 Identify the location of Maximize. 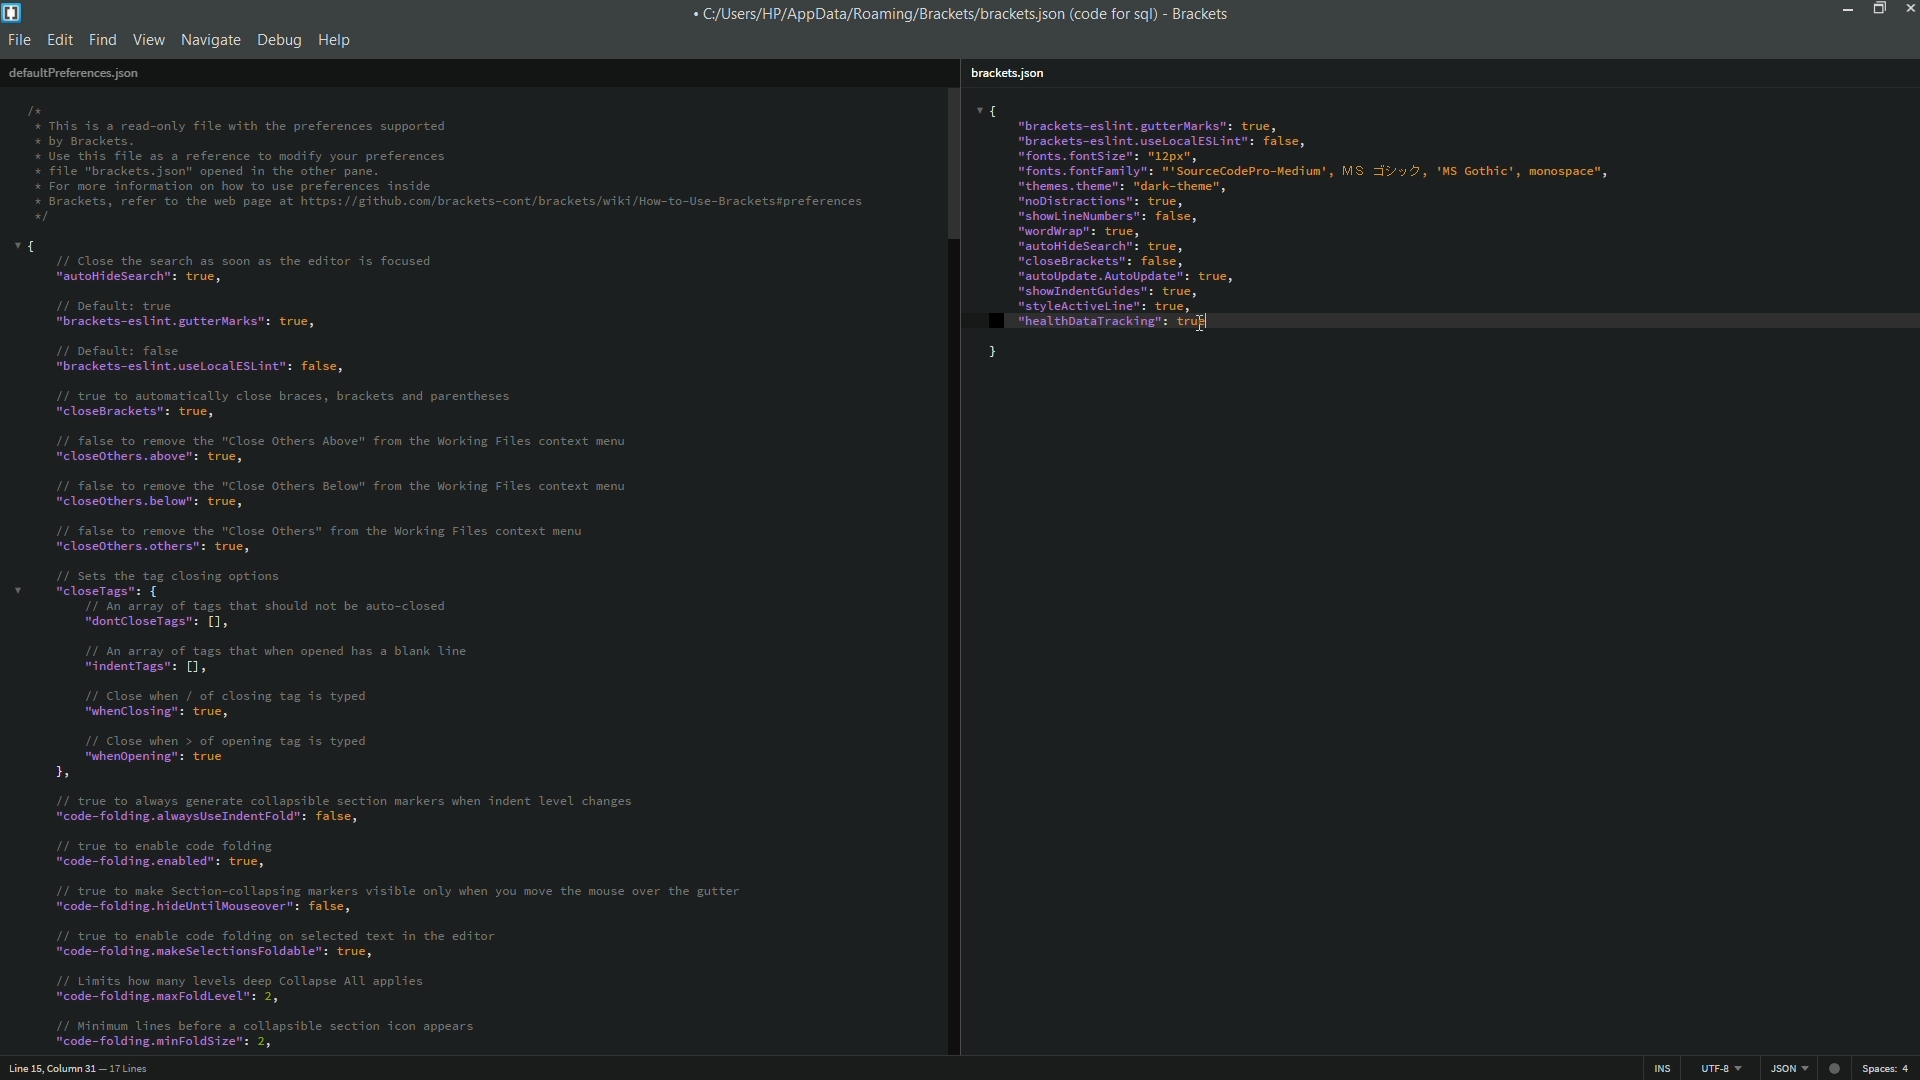
(1877, 8).